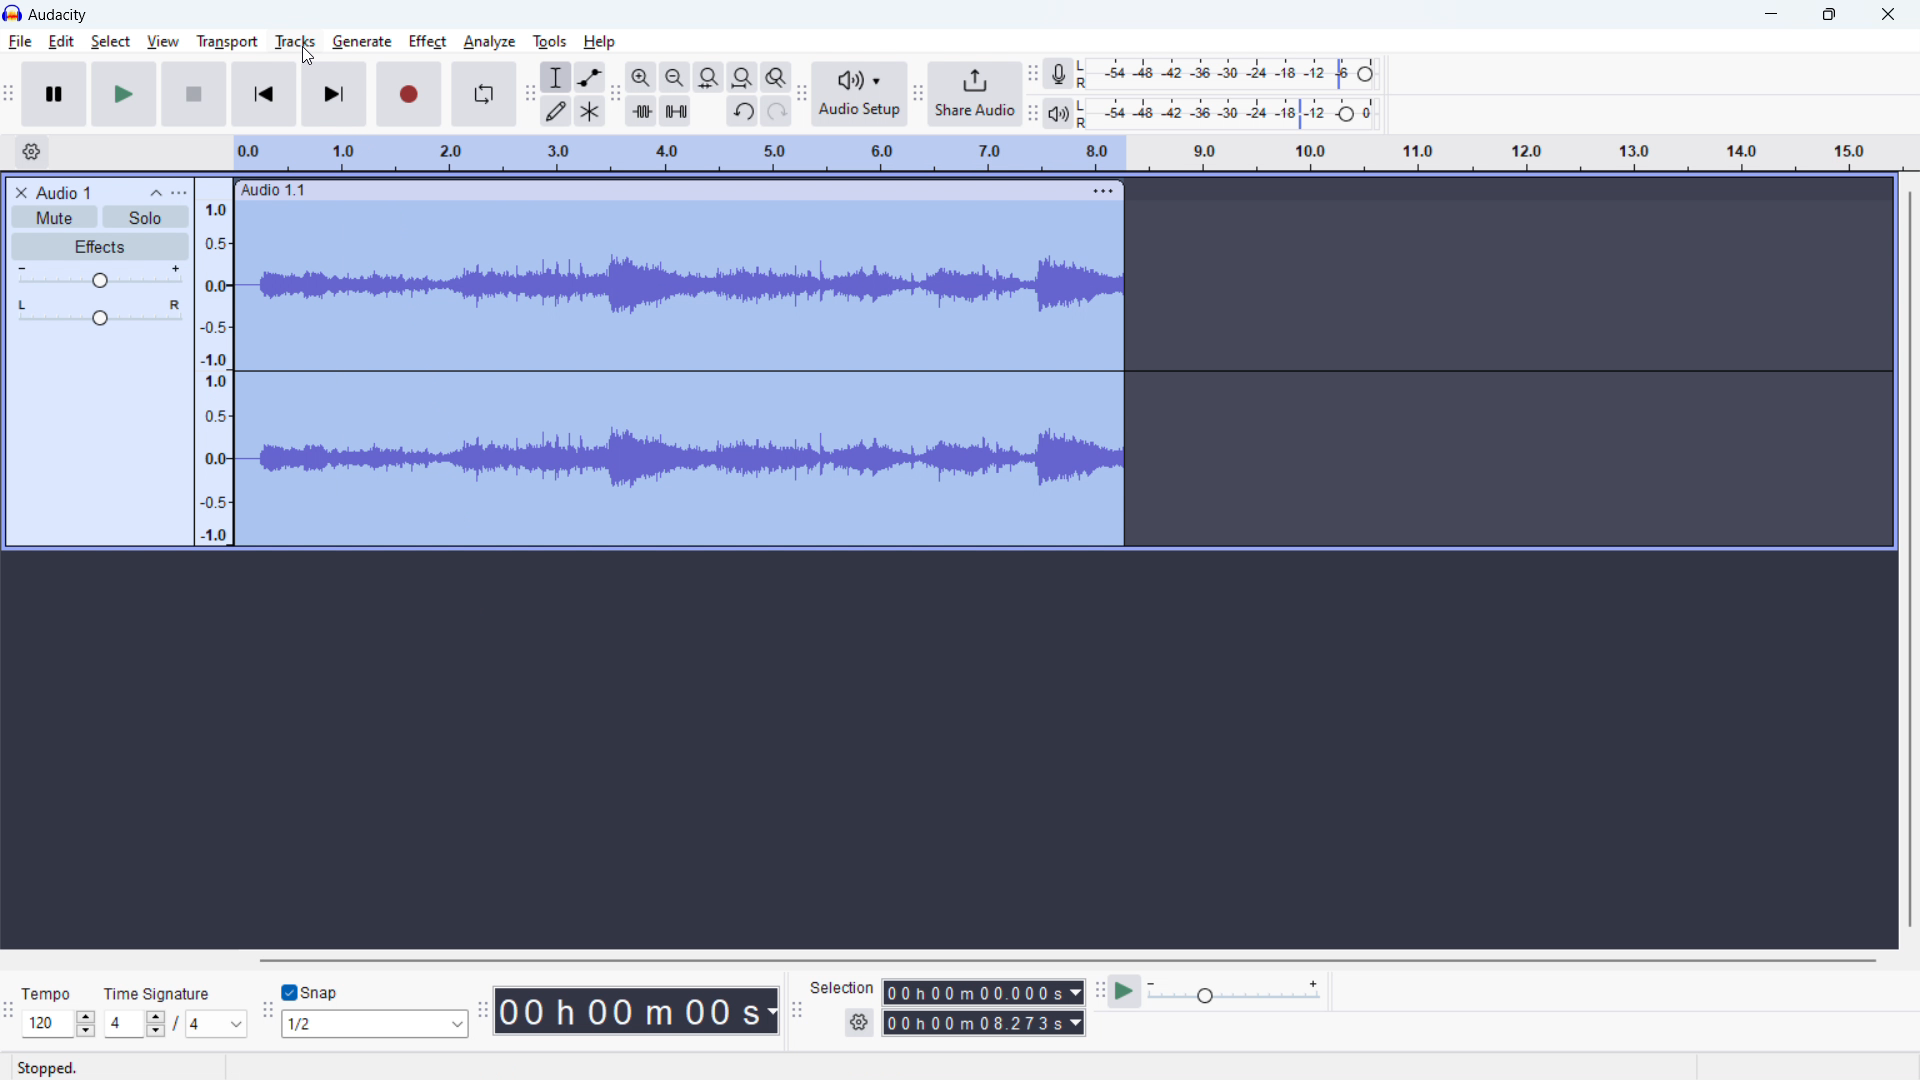 The height and width of the screenshot is (1080, 1920). I want to click on undo, so click(743, 111).